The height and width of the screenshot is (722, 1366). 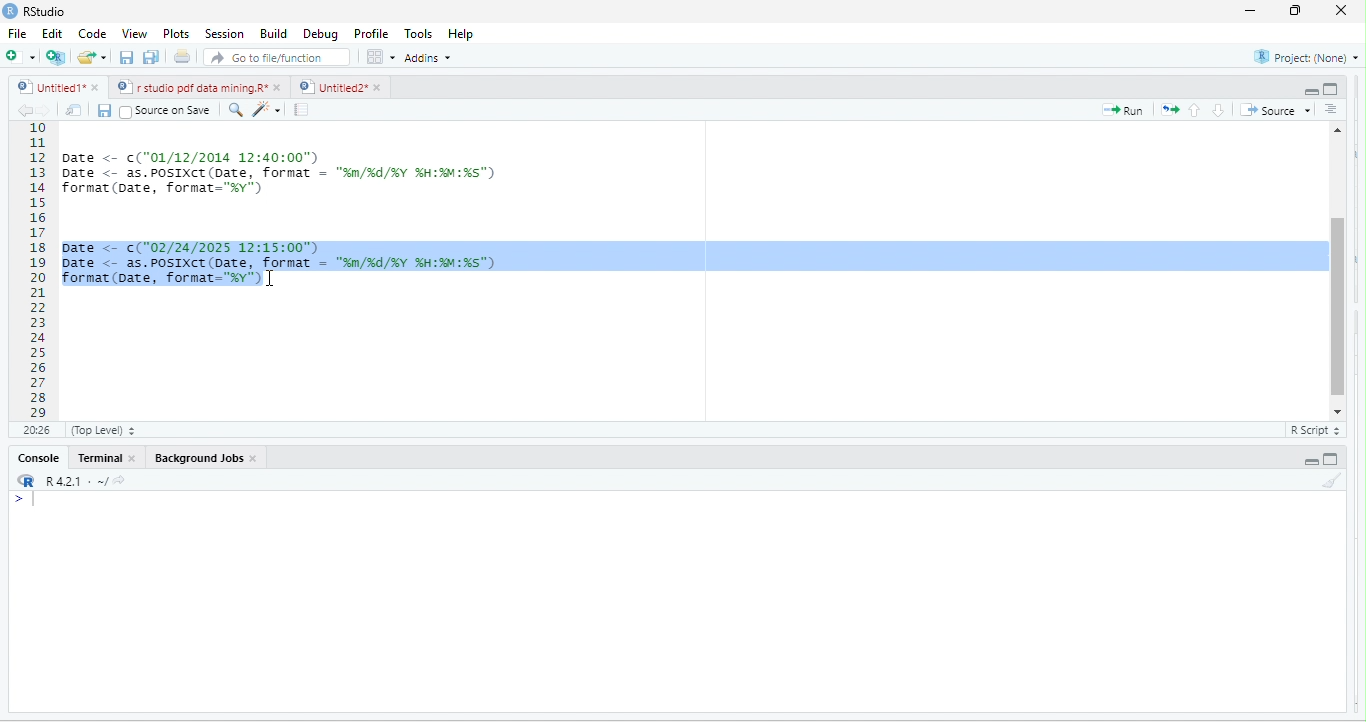 I want to click on save current document, so click(x=108, y=112).